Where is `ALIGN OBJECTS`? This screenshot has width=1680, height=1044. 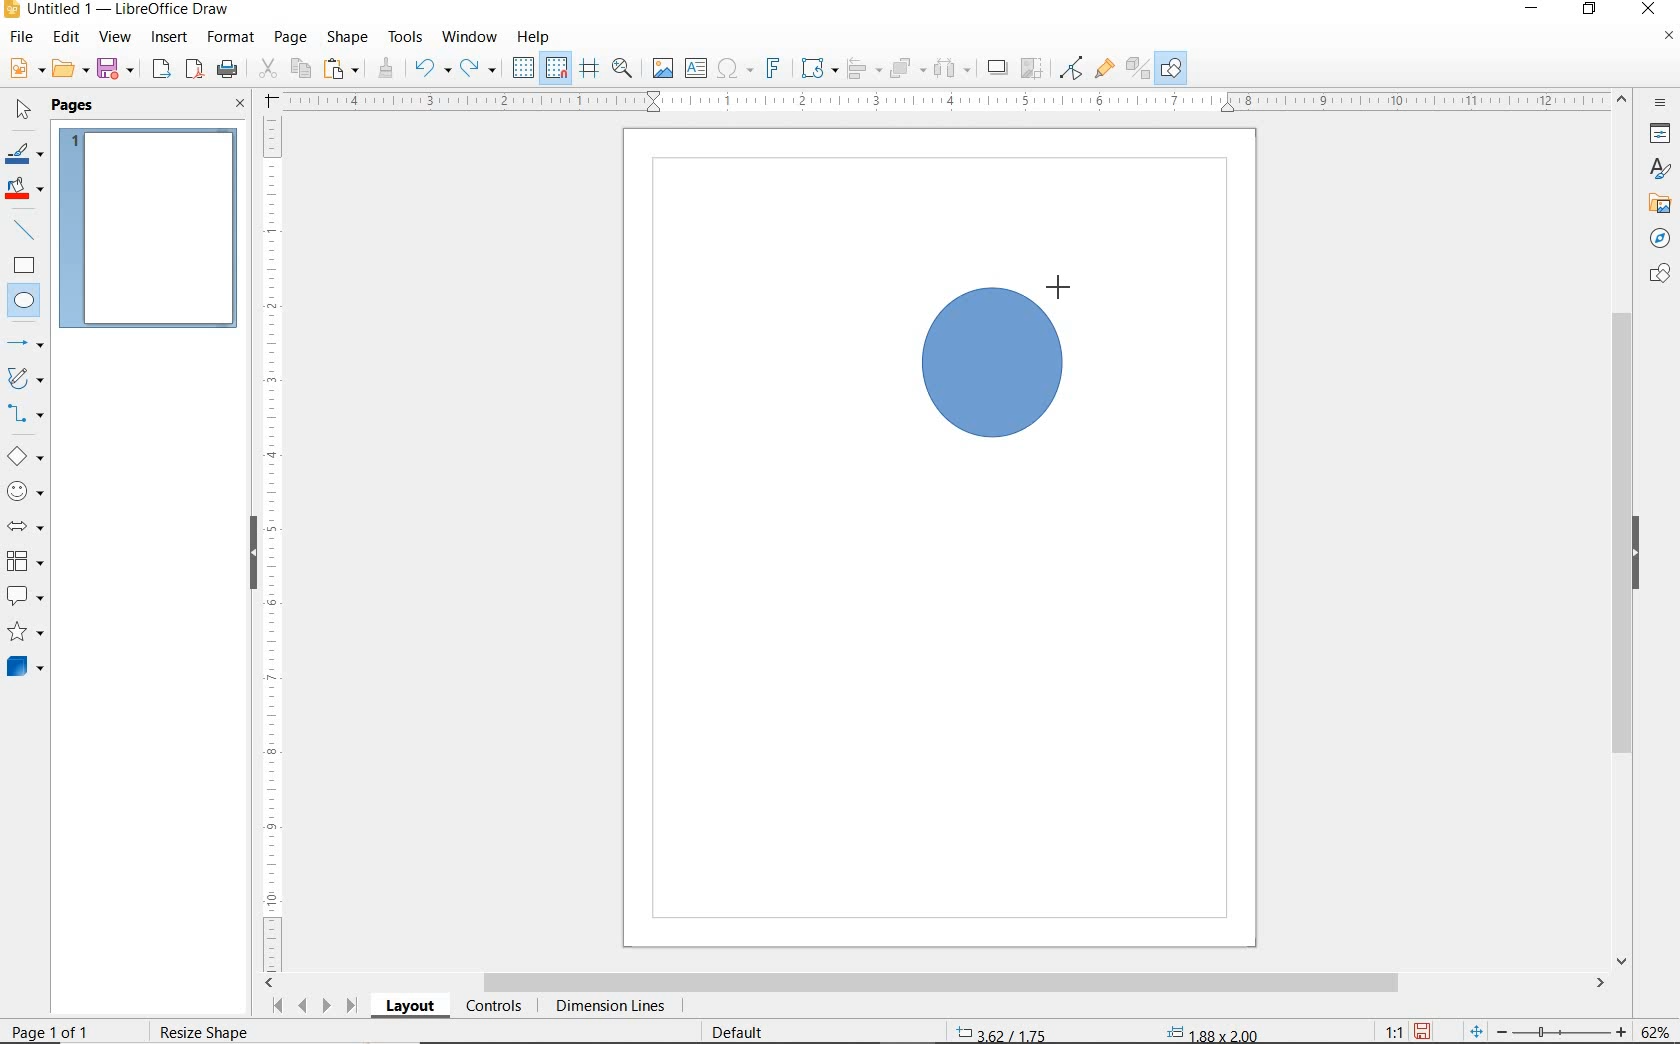
ALIGN OBJECTS is located at coordinates (862, 71).